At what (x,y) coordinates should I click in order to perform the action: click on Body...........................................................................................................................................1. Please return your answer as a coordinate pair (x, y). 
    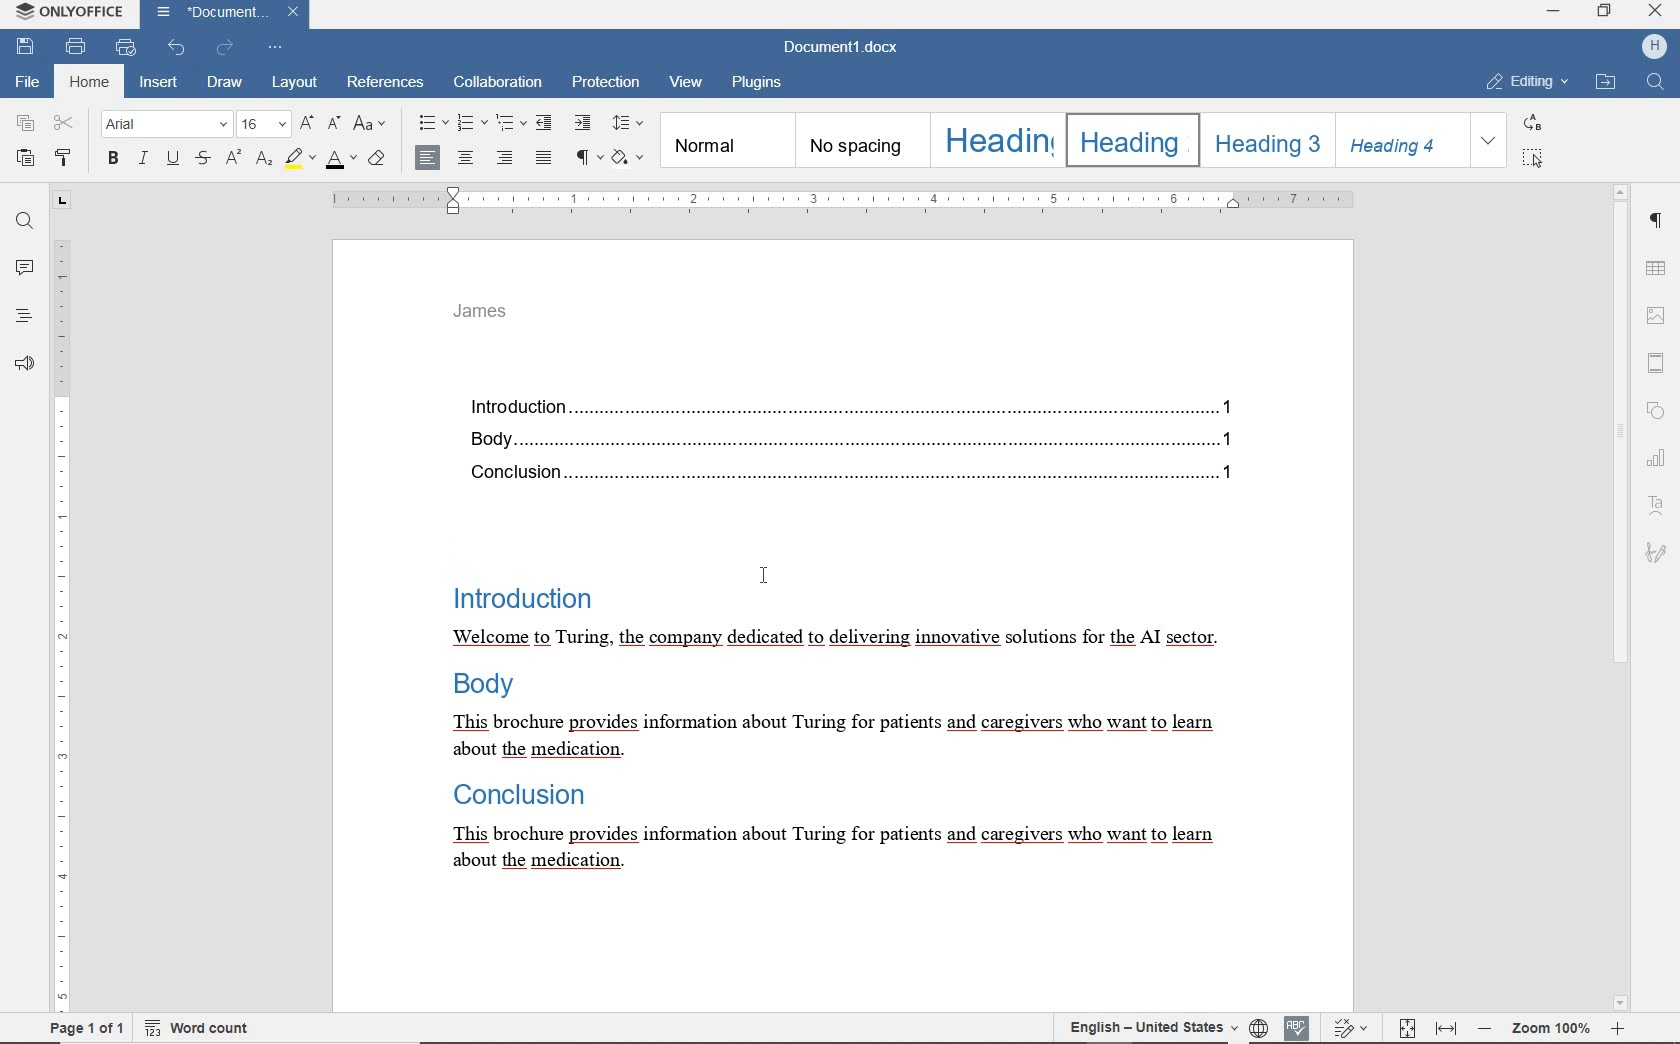
    Looking at the image, I should click on (859, 441).